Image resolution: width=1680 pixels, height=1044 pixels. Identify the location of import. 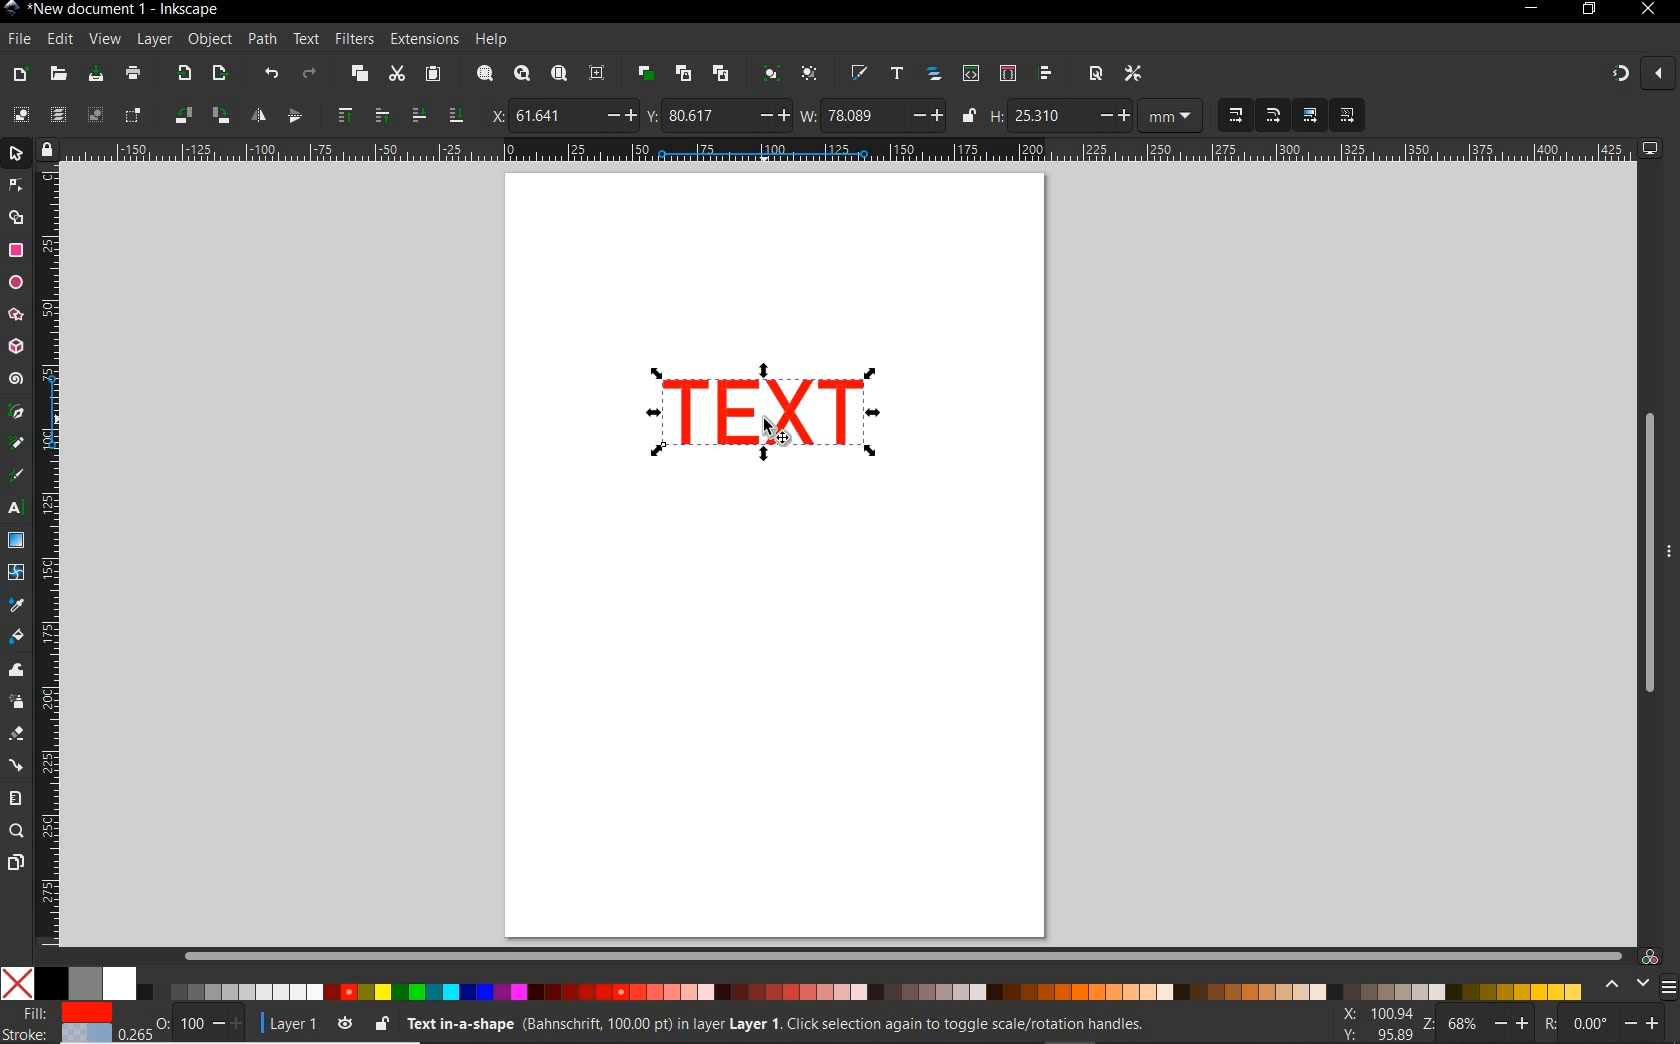
(183, 75).